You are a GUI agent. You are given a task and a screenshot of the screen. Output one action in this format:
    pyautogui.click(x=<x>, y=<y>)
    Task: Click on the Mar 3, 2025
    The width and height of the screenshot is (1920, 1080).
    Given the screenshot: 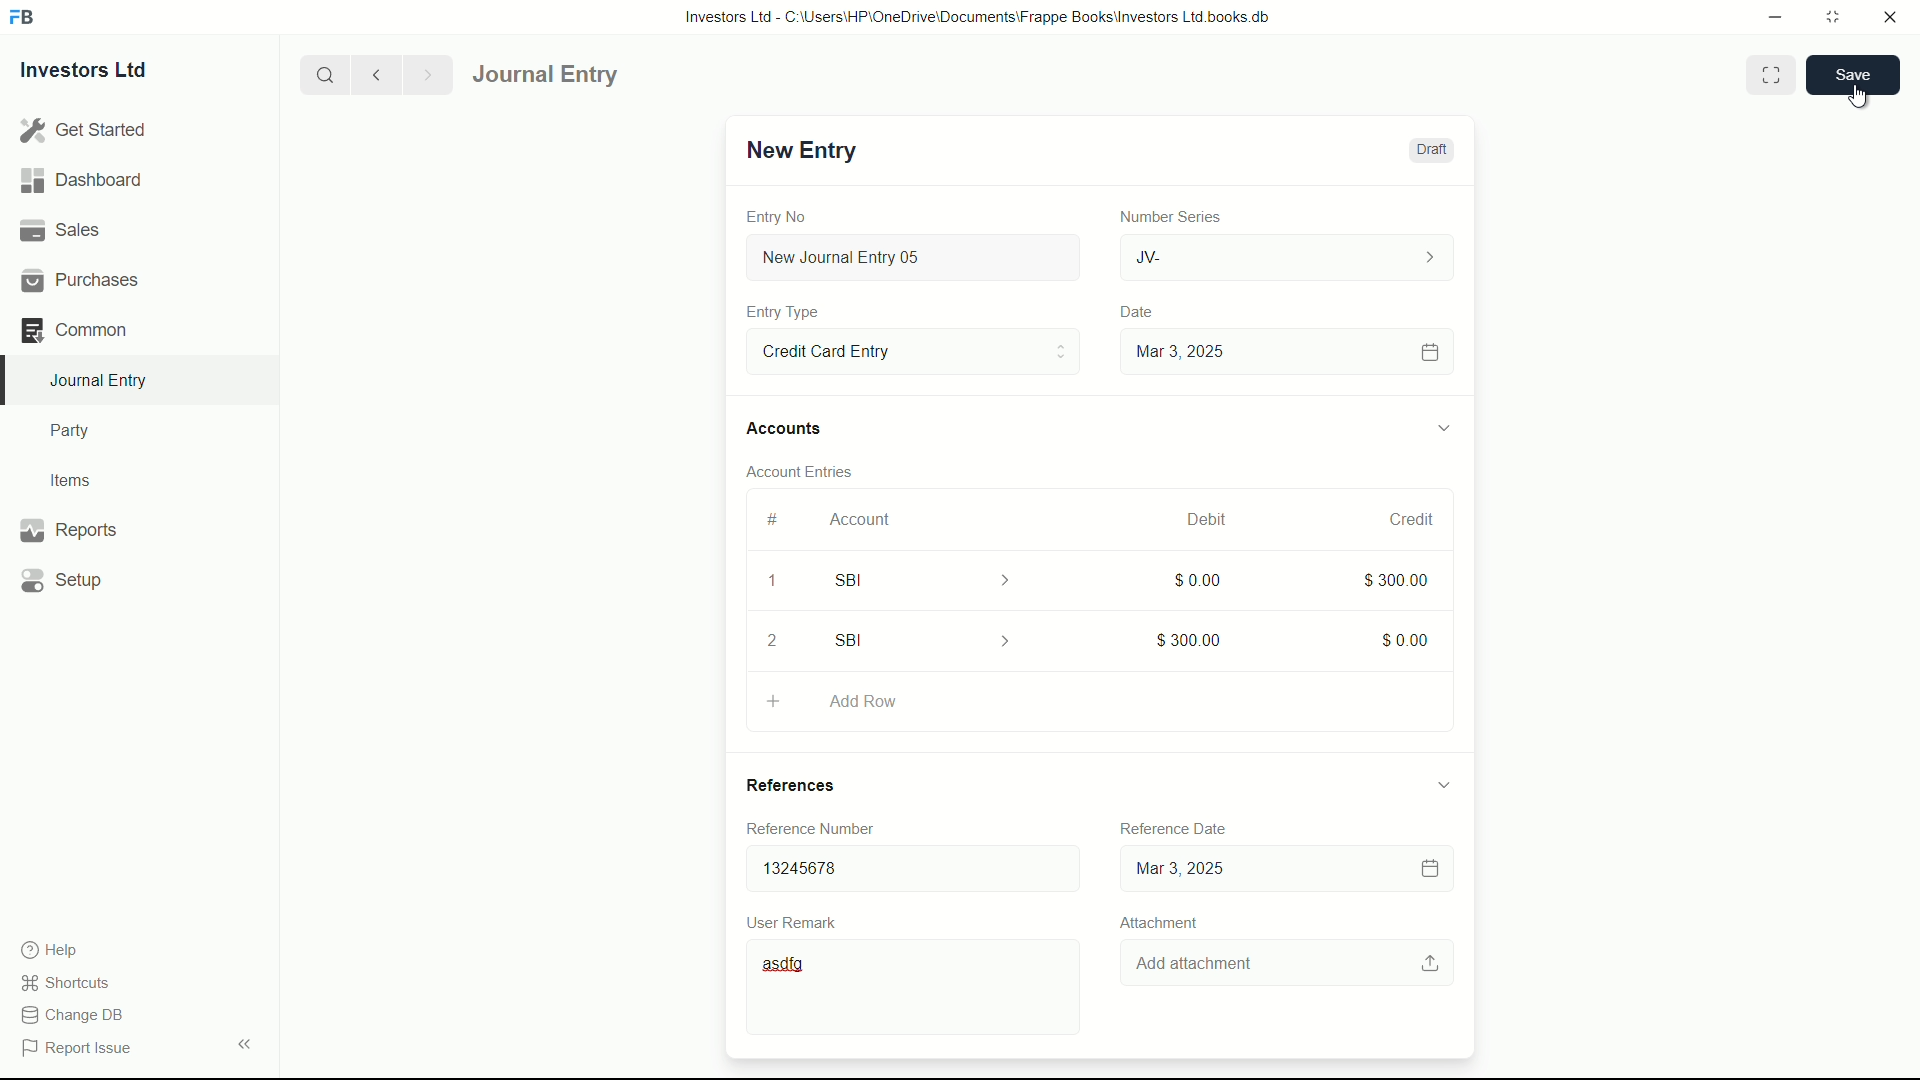 What is the action you would take?
    pyautogui.click(x=1284, y=351)
    